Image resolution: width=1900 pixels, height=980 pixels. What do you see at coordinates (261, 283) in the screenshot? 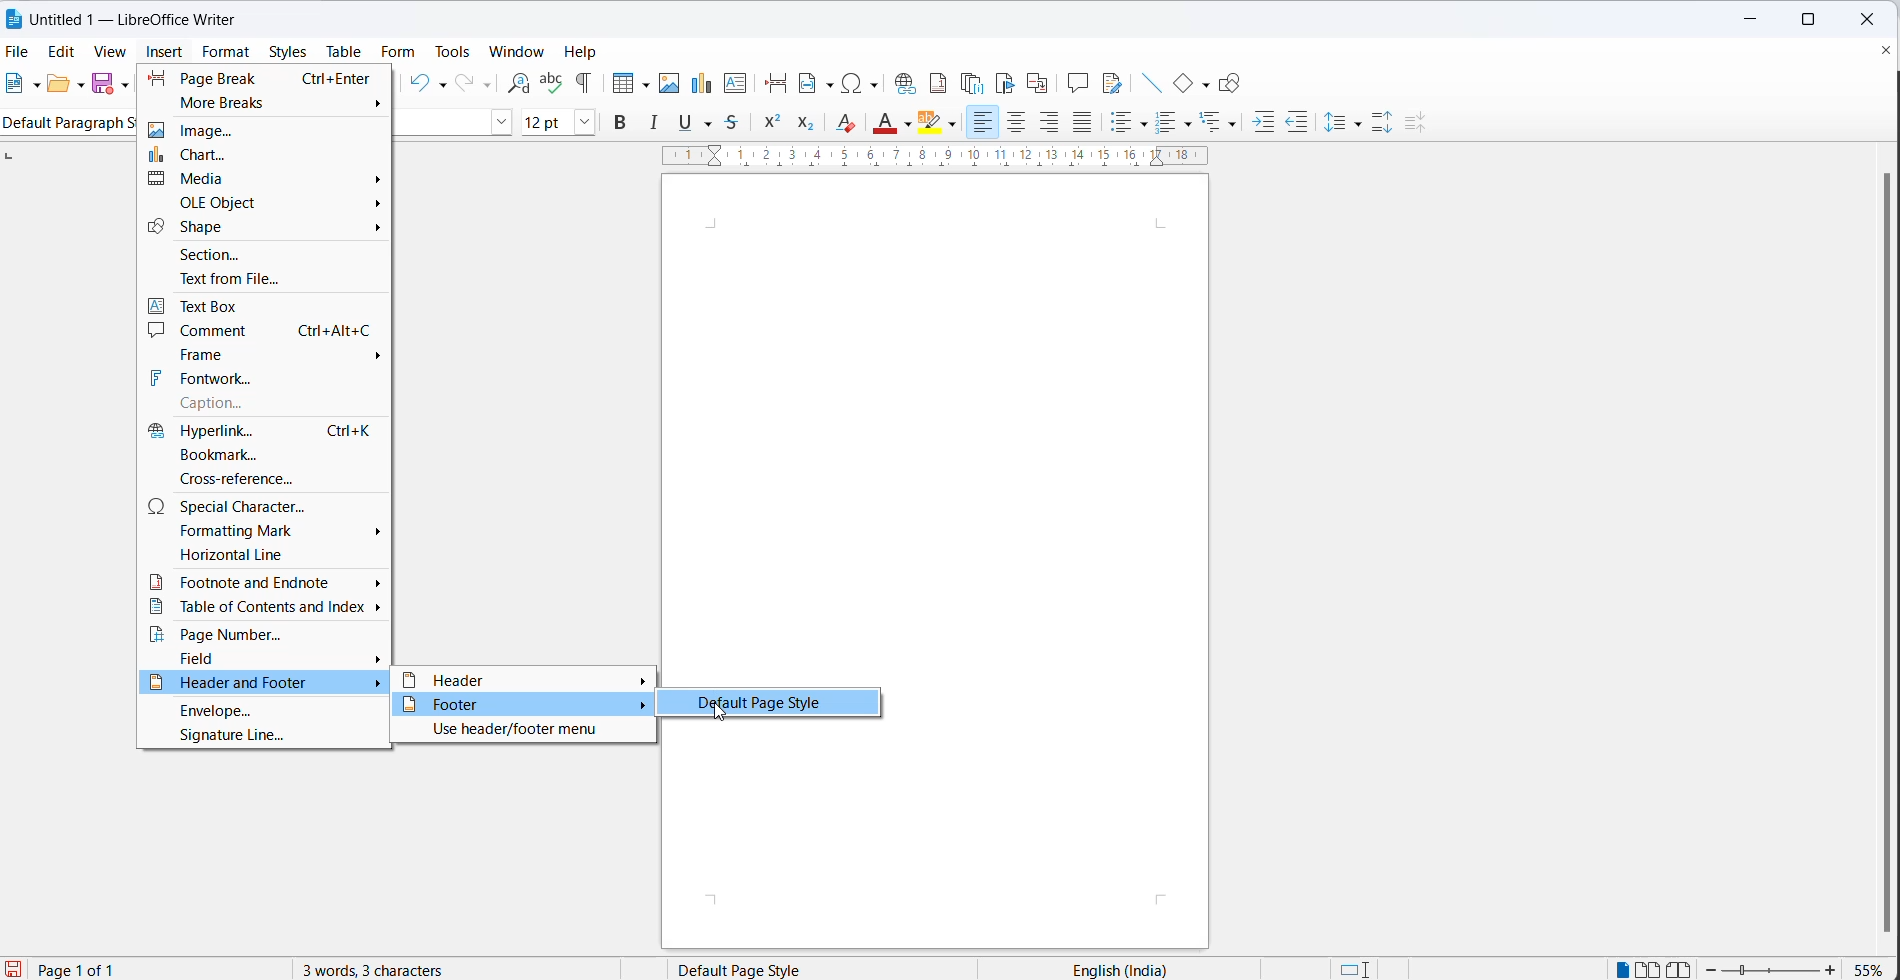
I see `text from file` at bounding box center [261, 283].